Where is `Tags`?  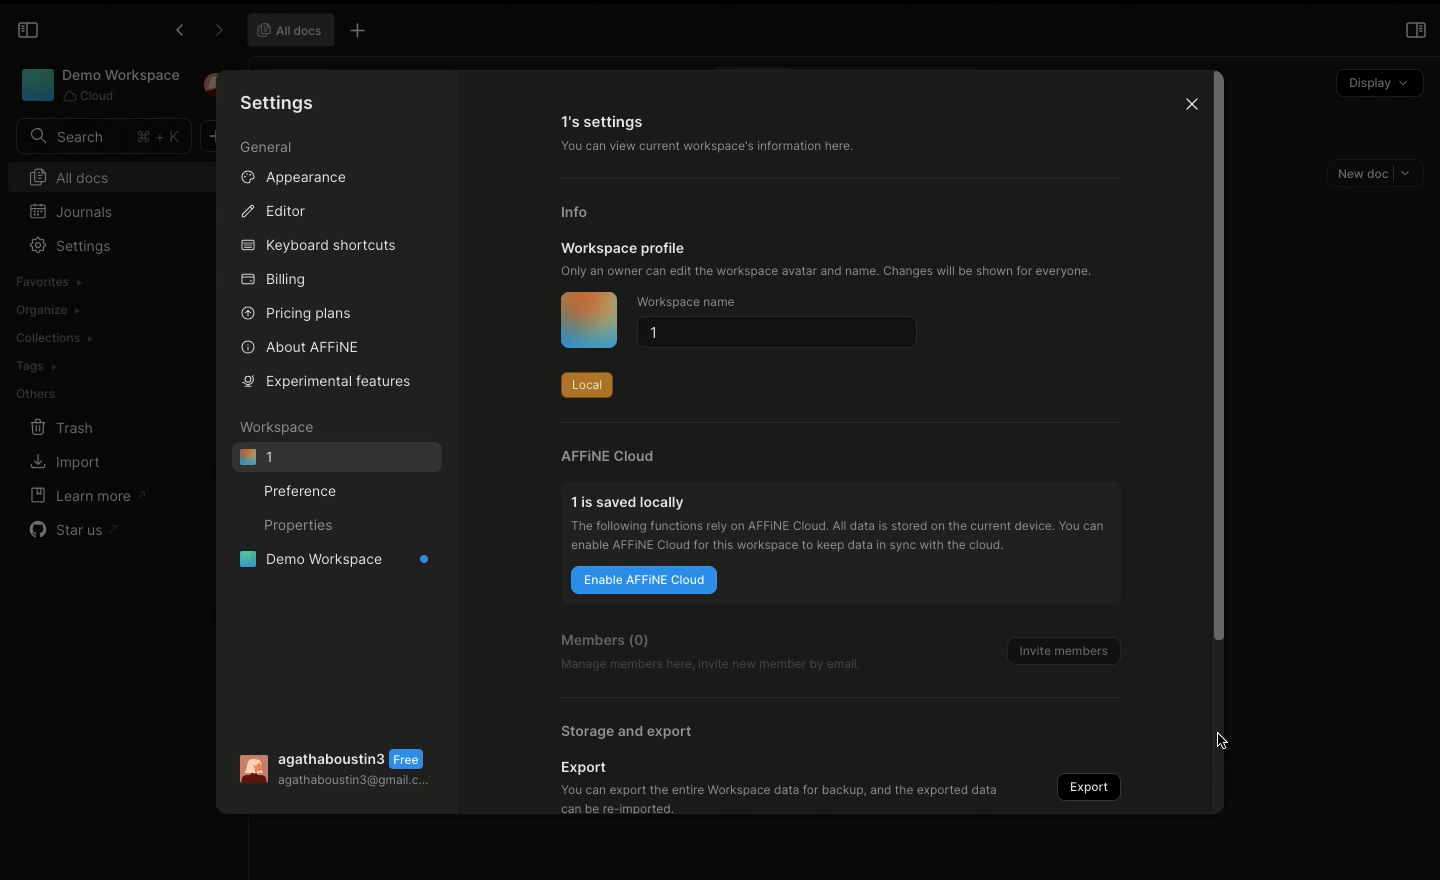
Tags is located at coordinates (36, 366).